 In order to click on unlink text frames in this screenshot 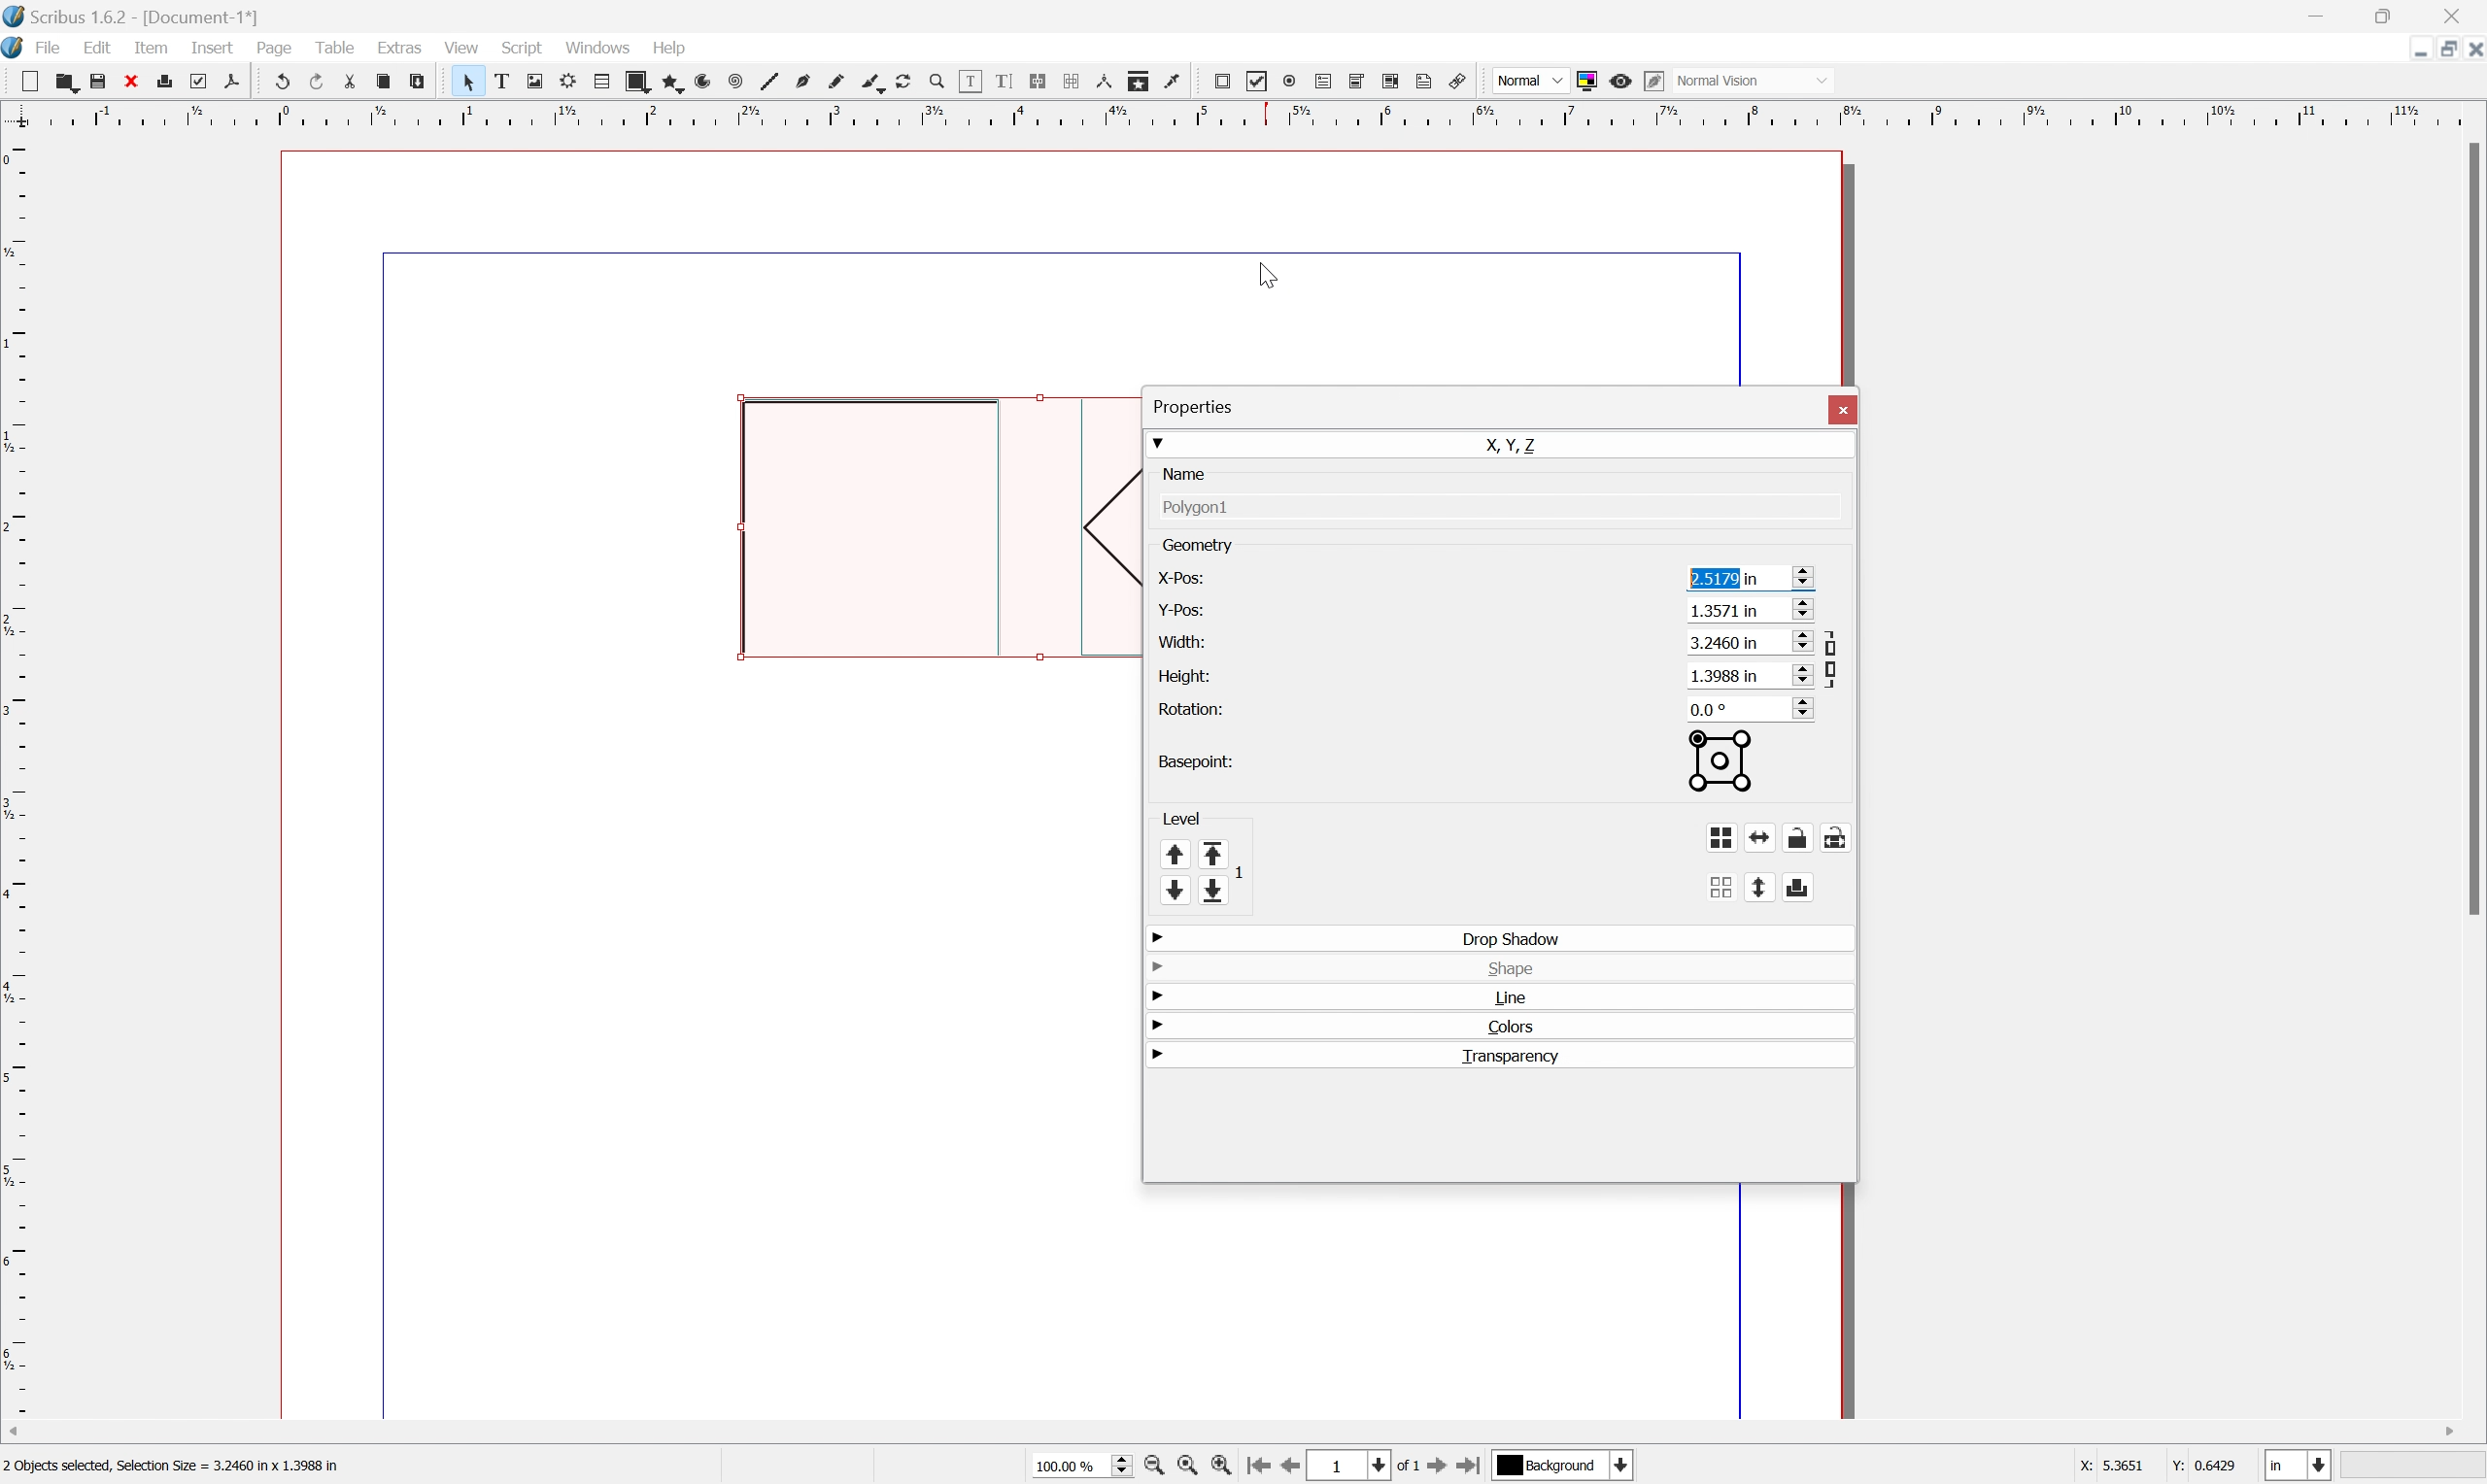, I will do `click(1068, 81)`.